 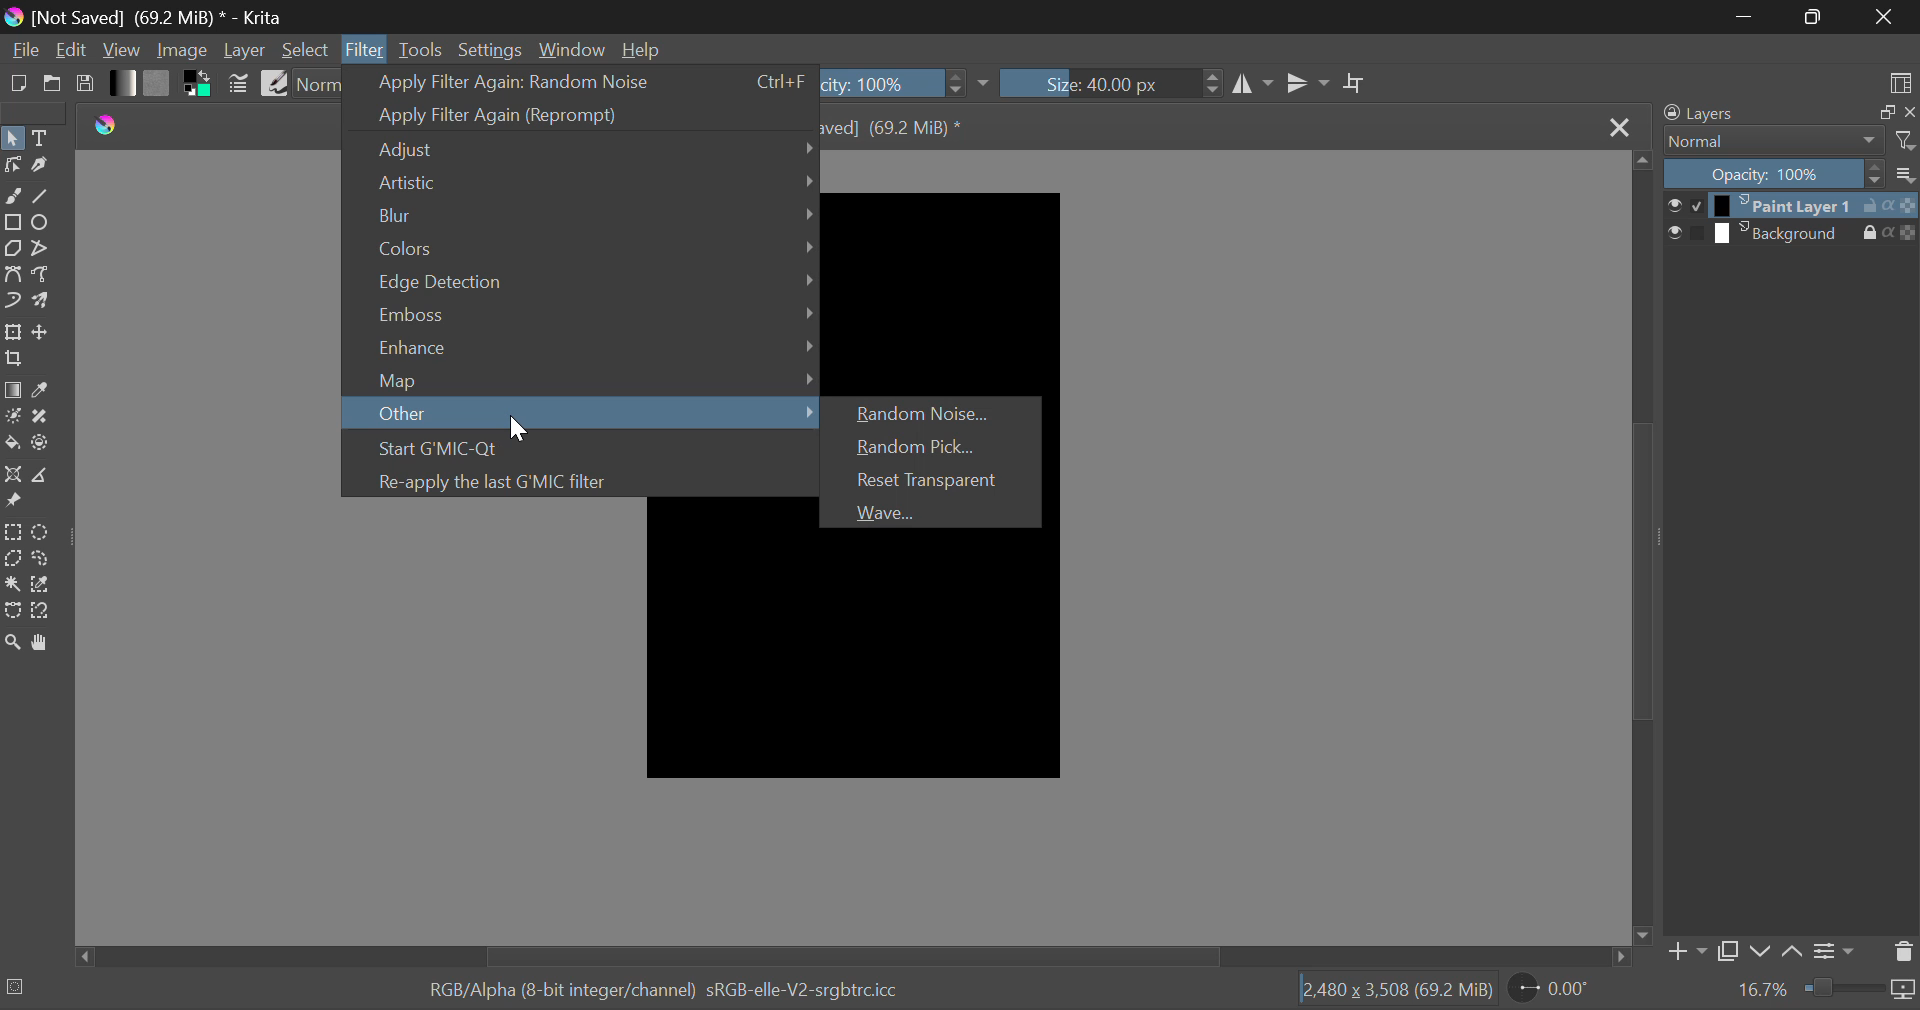 What do you see at coordinates (240, 84) in the screenshot?
I see `Brush Settings` at bounding box center [240, 84].